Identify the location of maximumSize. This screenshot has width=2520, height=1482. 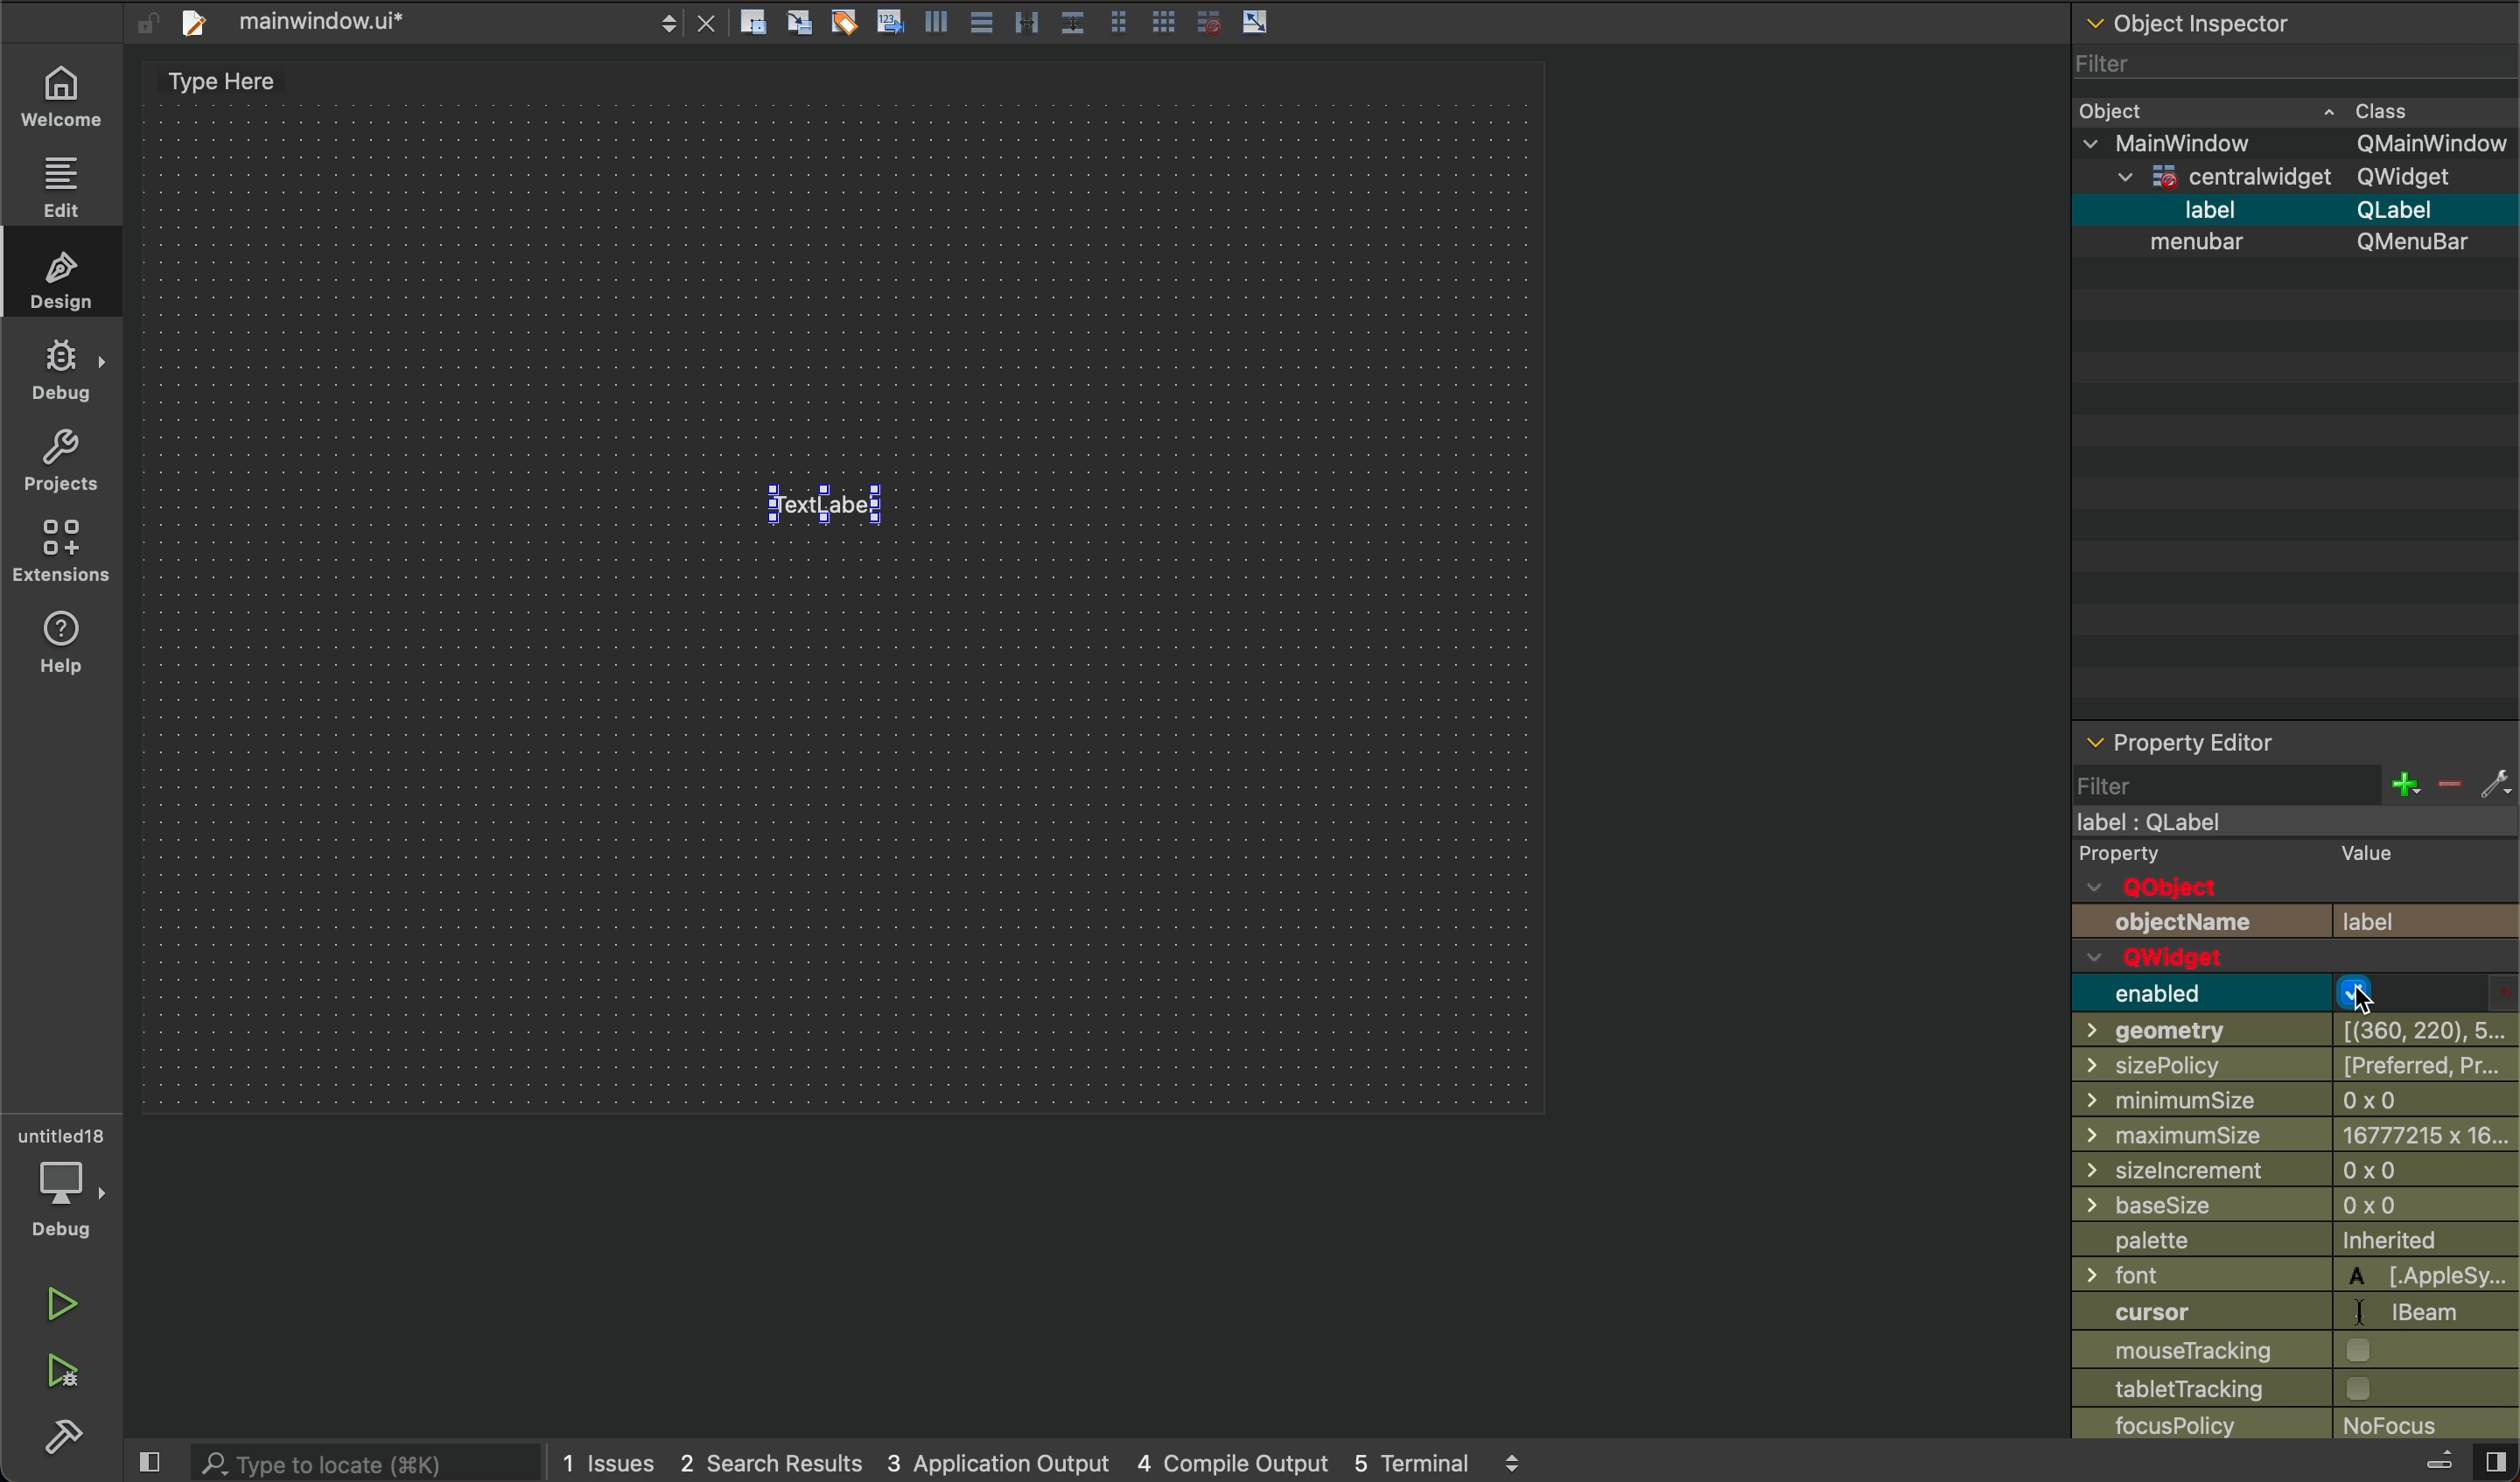
(2169, 1133).